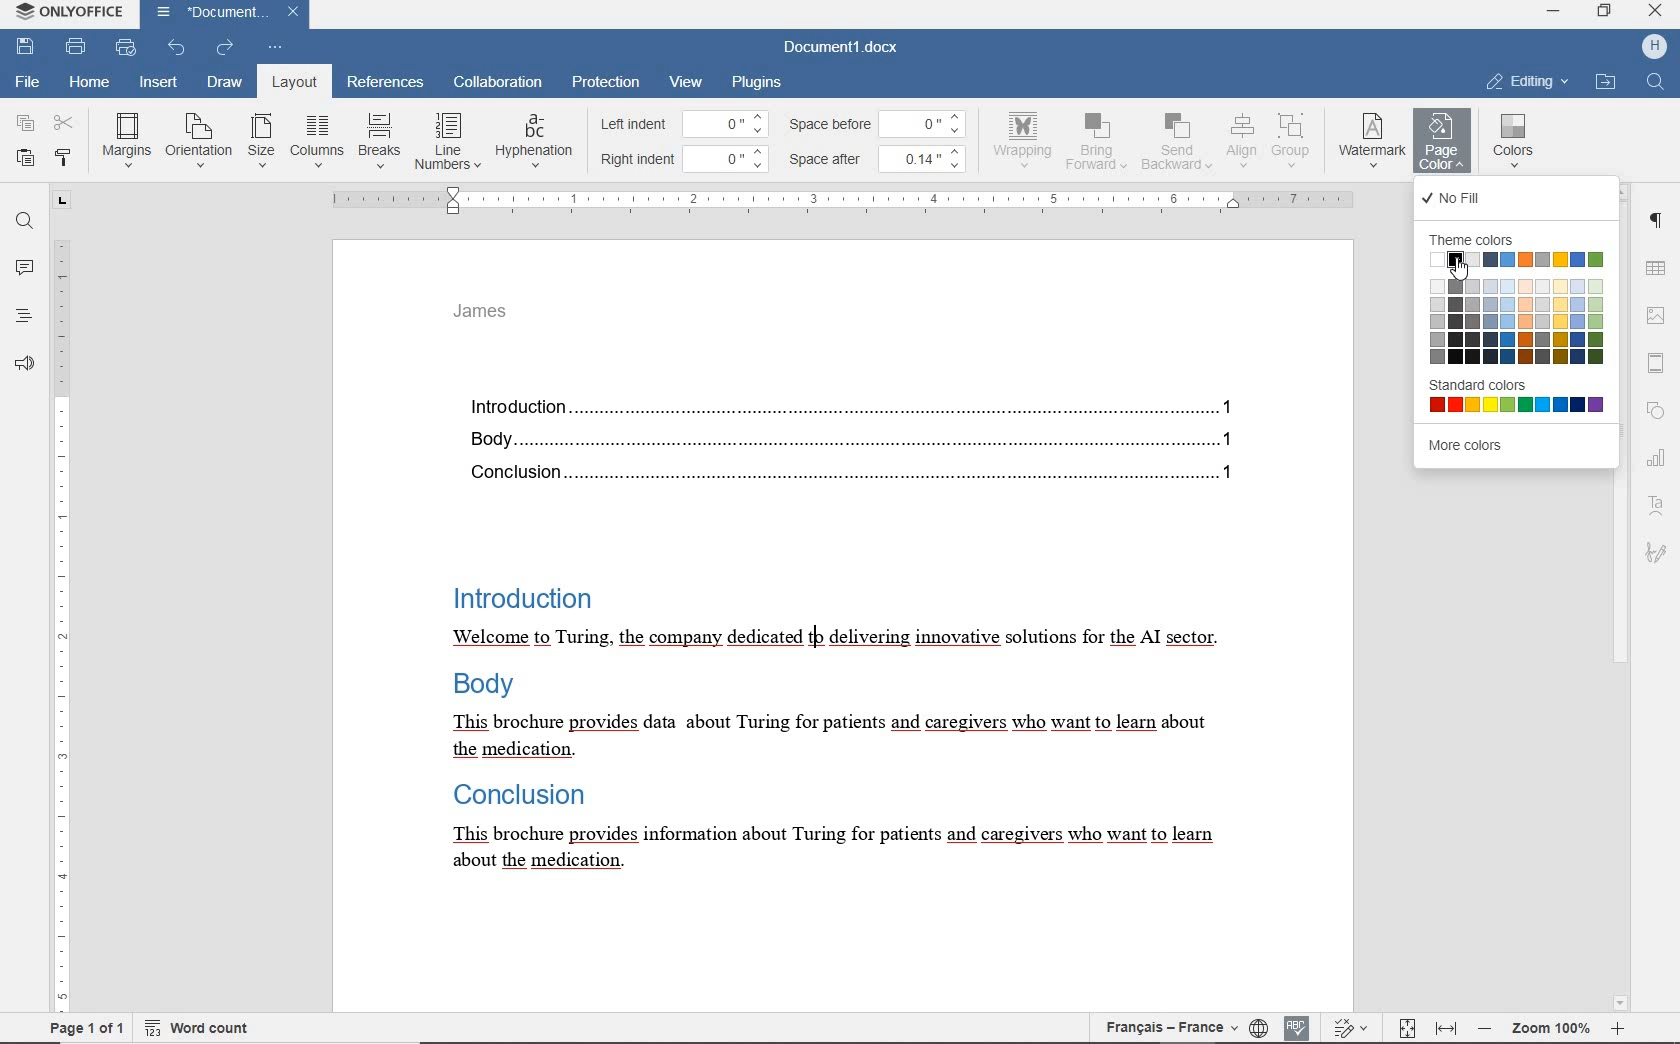 Image resolution: width=1680 pixels, height=1044 pixels. Describe the element at coordinates (863, 638) in the screenshot. I see `text` at that location.